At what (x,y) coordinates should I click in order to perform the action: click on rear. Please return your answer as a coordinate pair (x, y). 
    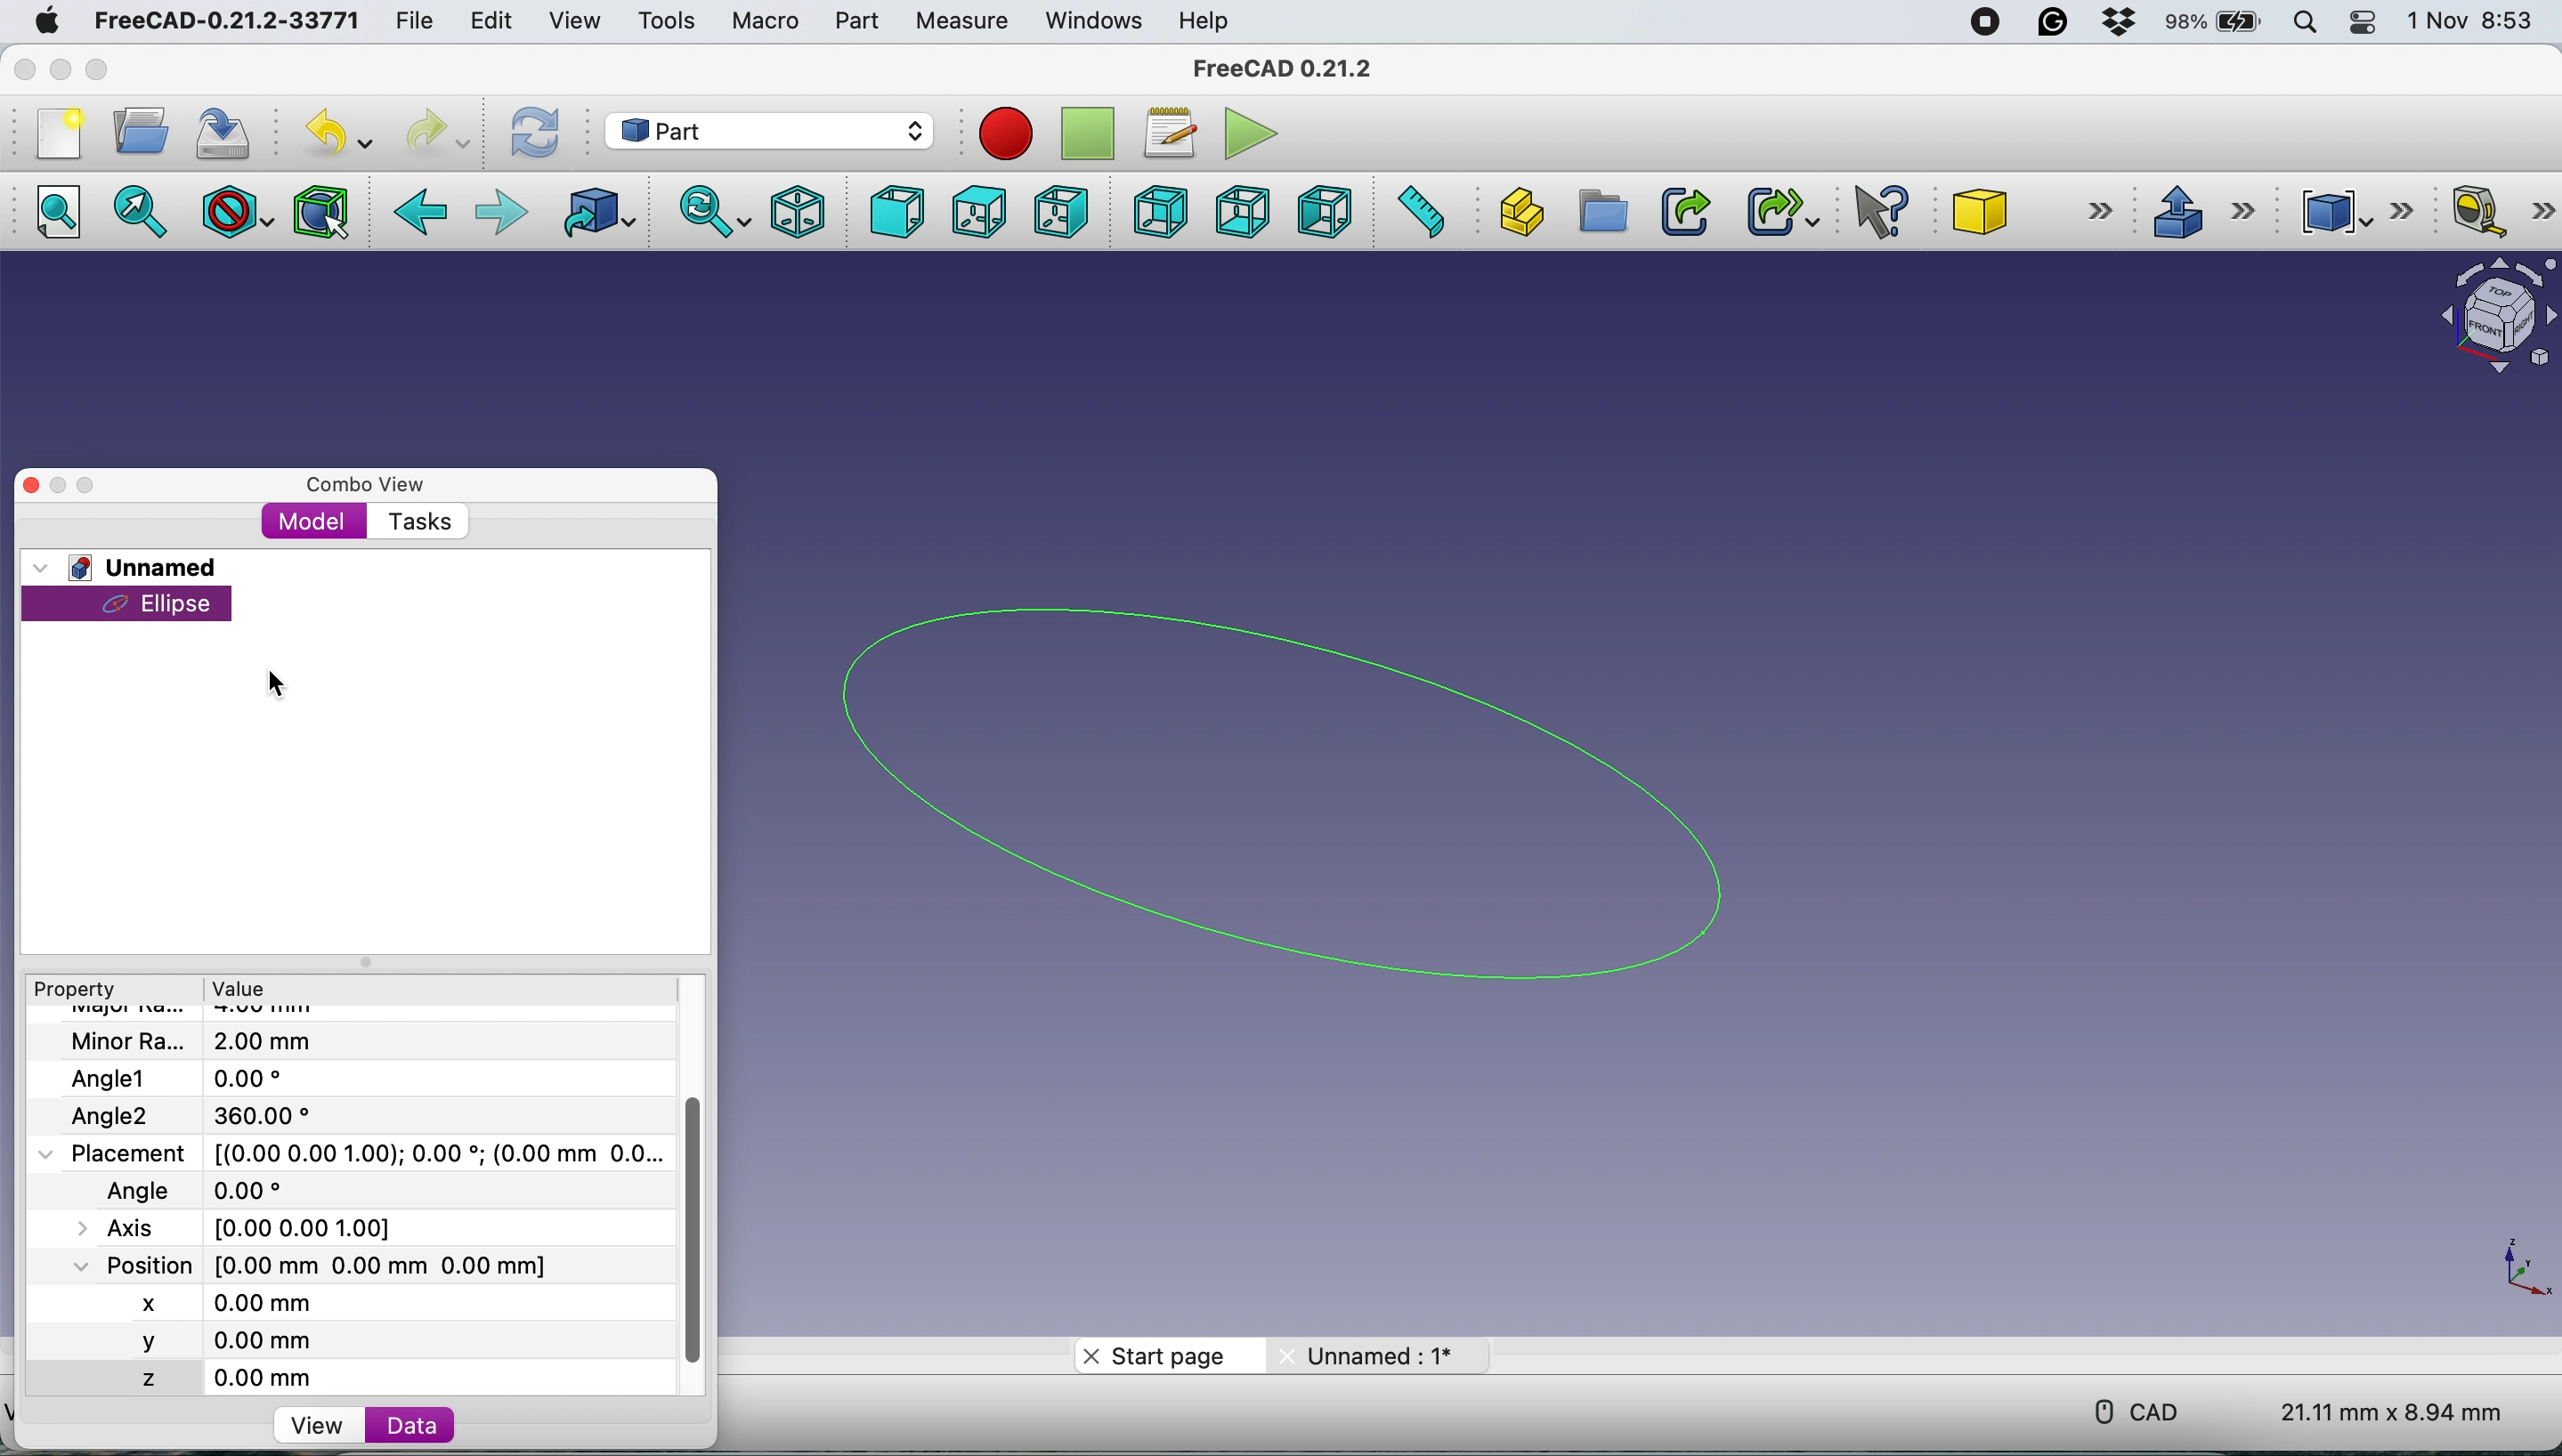
    Looking at the image, I should click on (1163, 210).